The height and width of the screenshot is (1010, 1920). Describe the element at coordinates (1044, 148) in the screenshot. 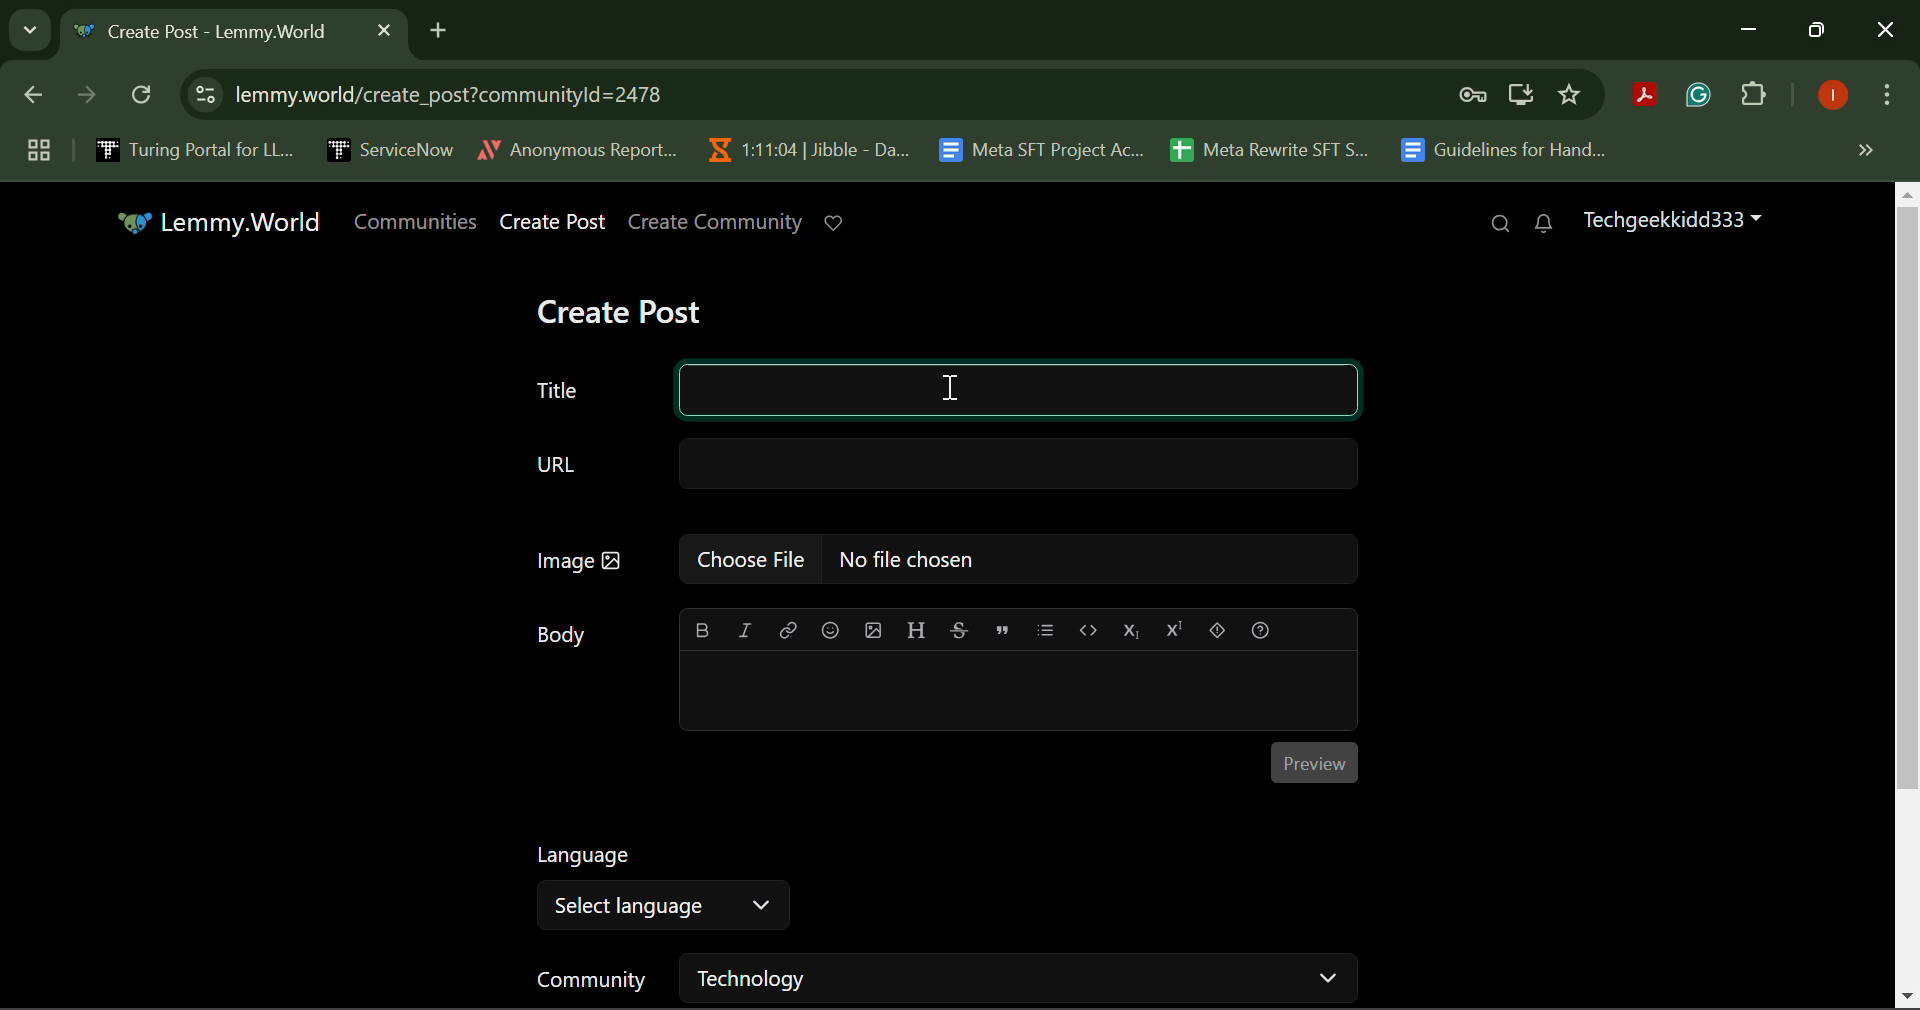

I see `Meta SFT Project` at that location.